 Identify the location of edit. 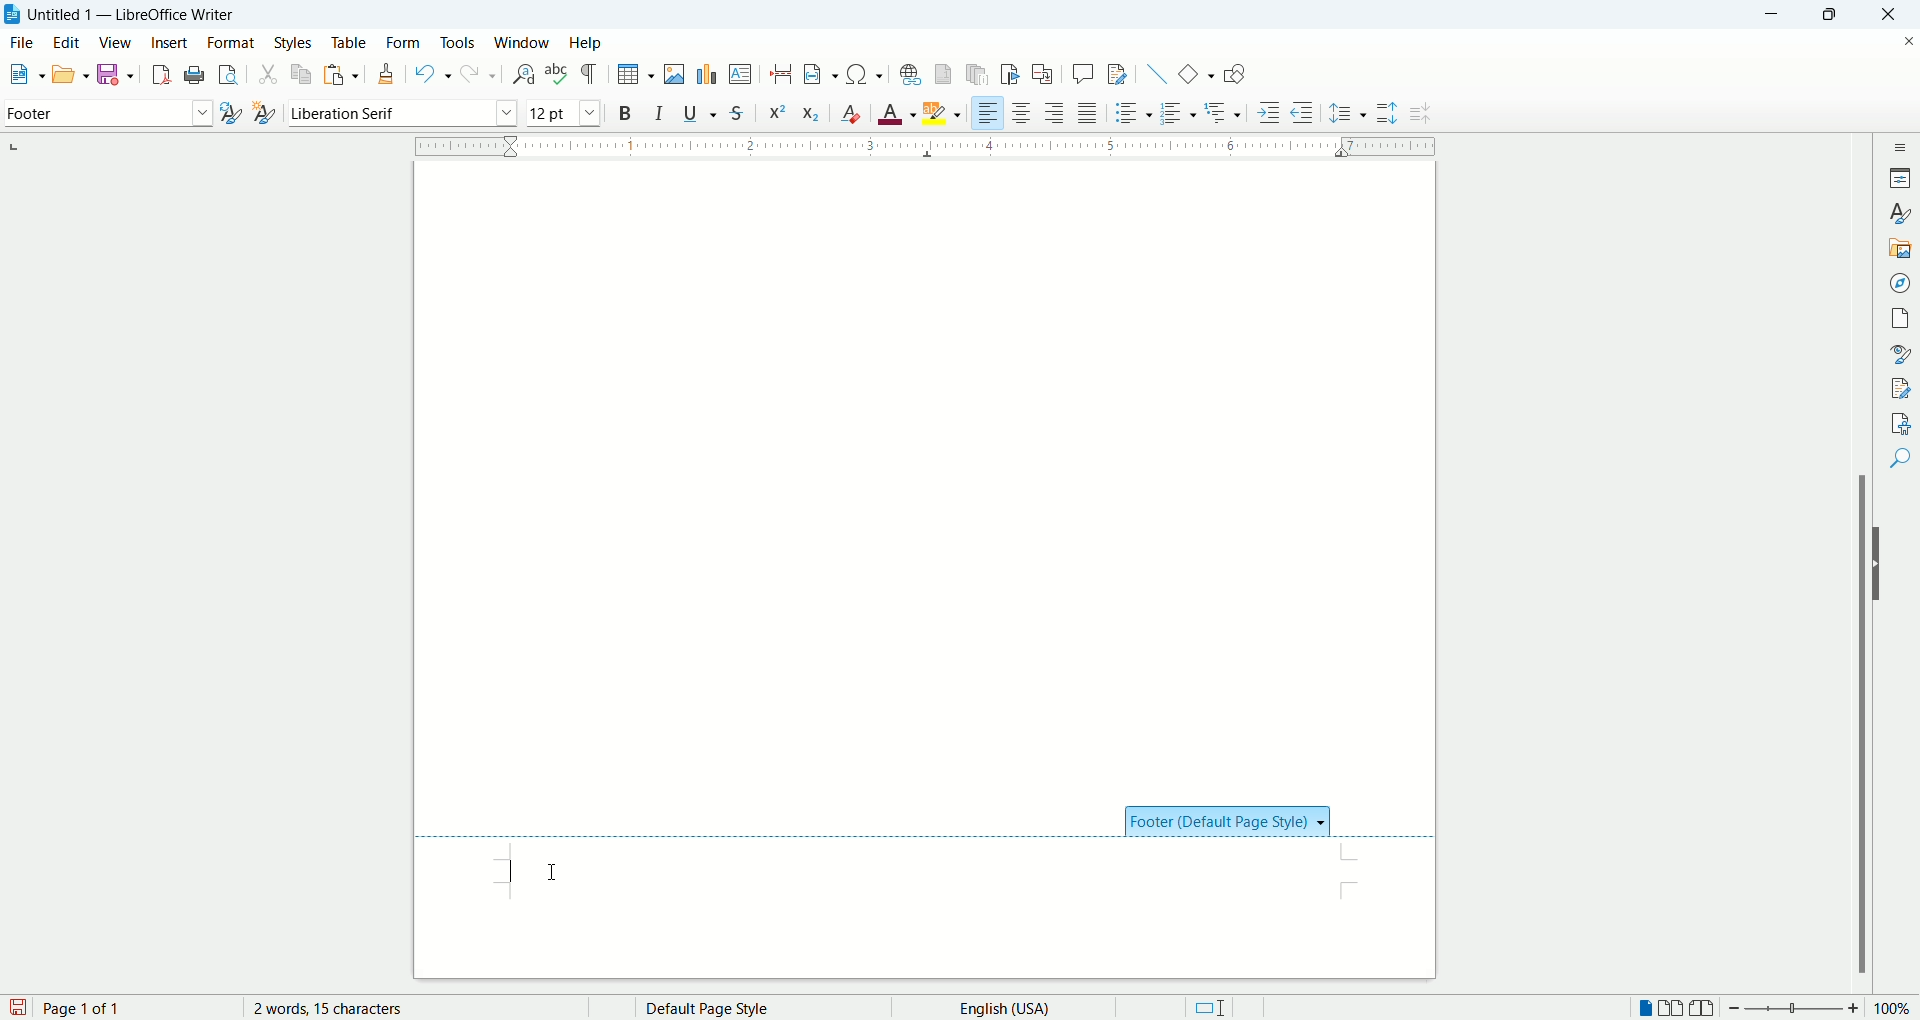
(70, 42).